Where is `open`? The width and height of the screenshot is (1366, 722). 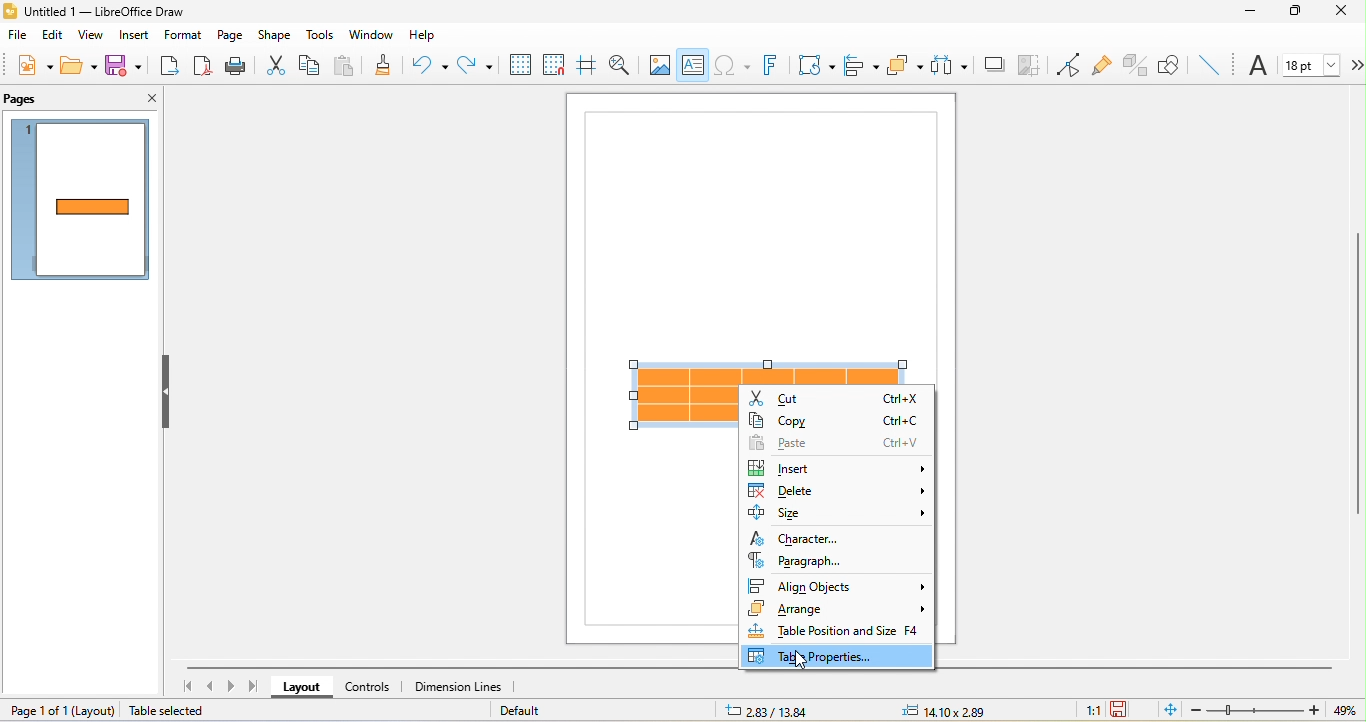 open is located at coordinates (82, 66).